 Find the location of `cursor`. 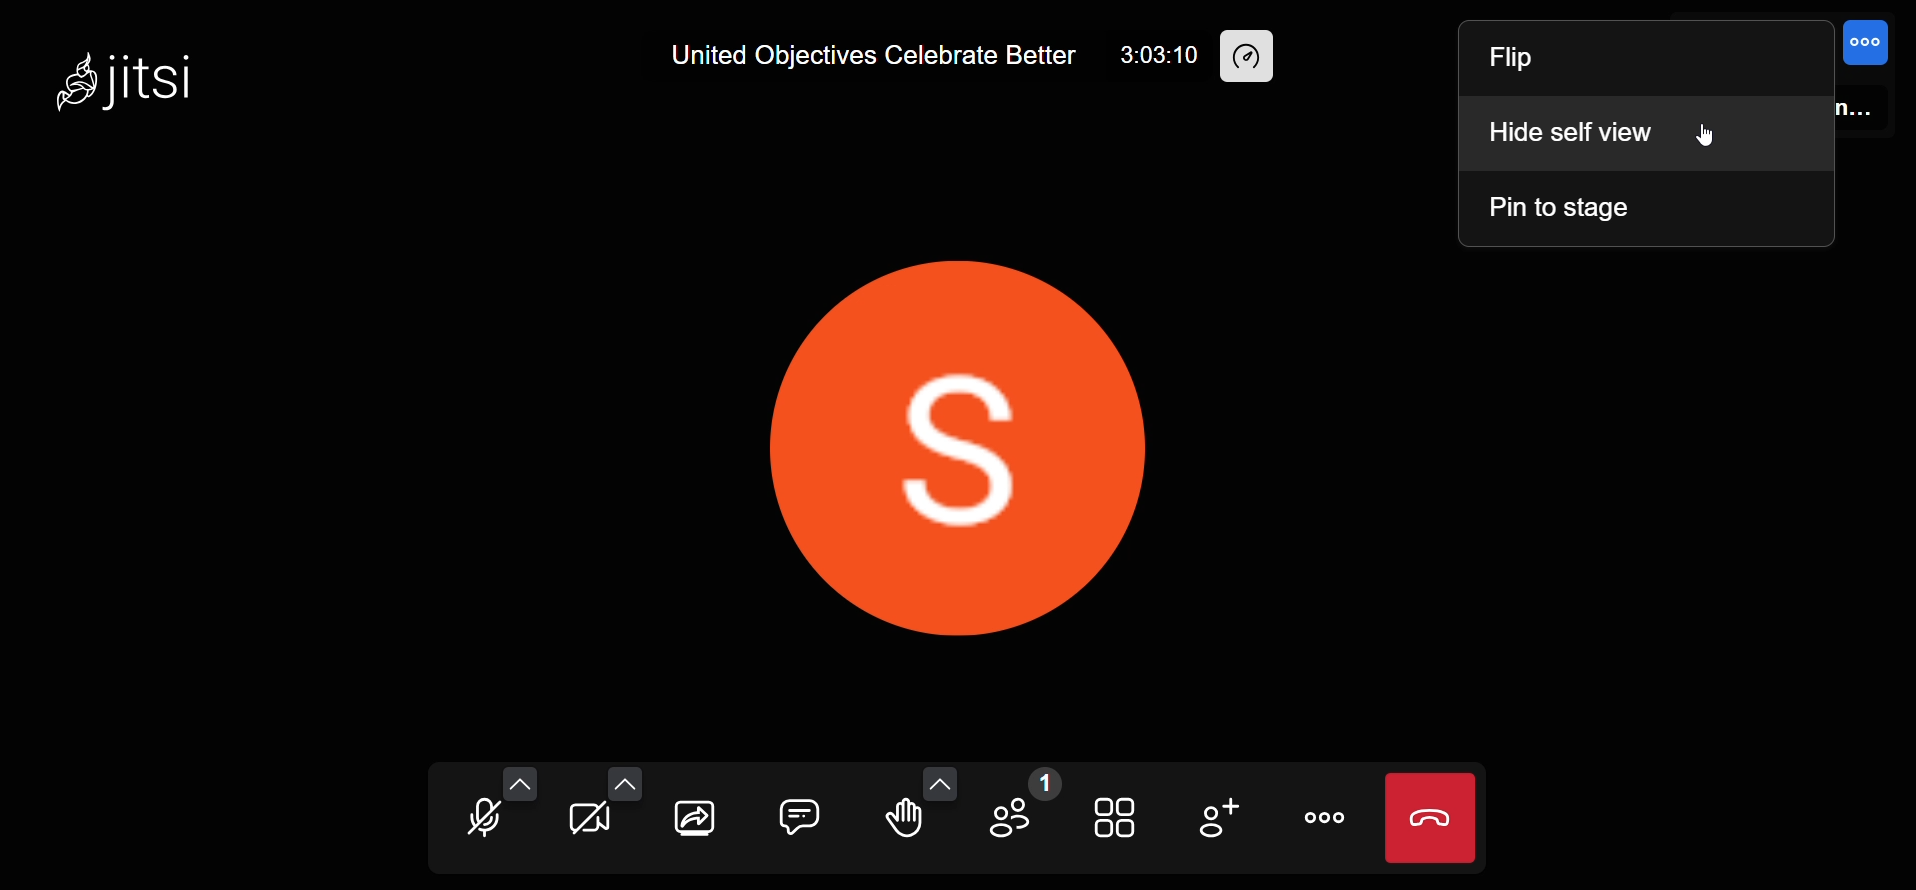

cursor is located at coordinates (1703, 133).